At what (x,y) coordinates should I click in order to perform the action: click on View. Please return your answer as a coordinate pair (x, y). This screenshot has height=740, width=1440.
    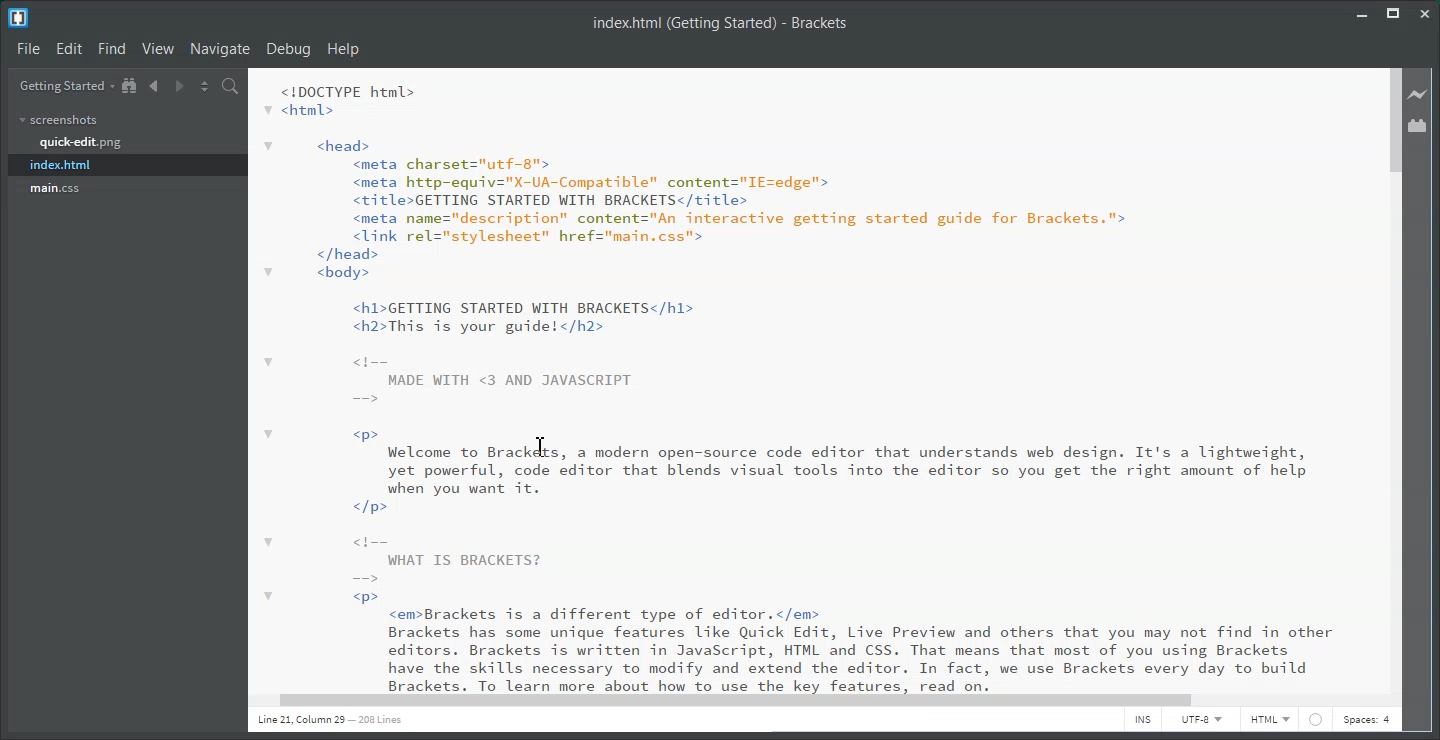
    Looking at the image, I should click on (161, 49).